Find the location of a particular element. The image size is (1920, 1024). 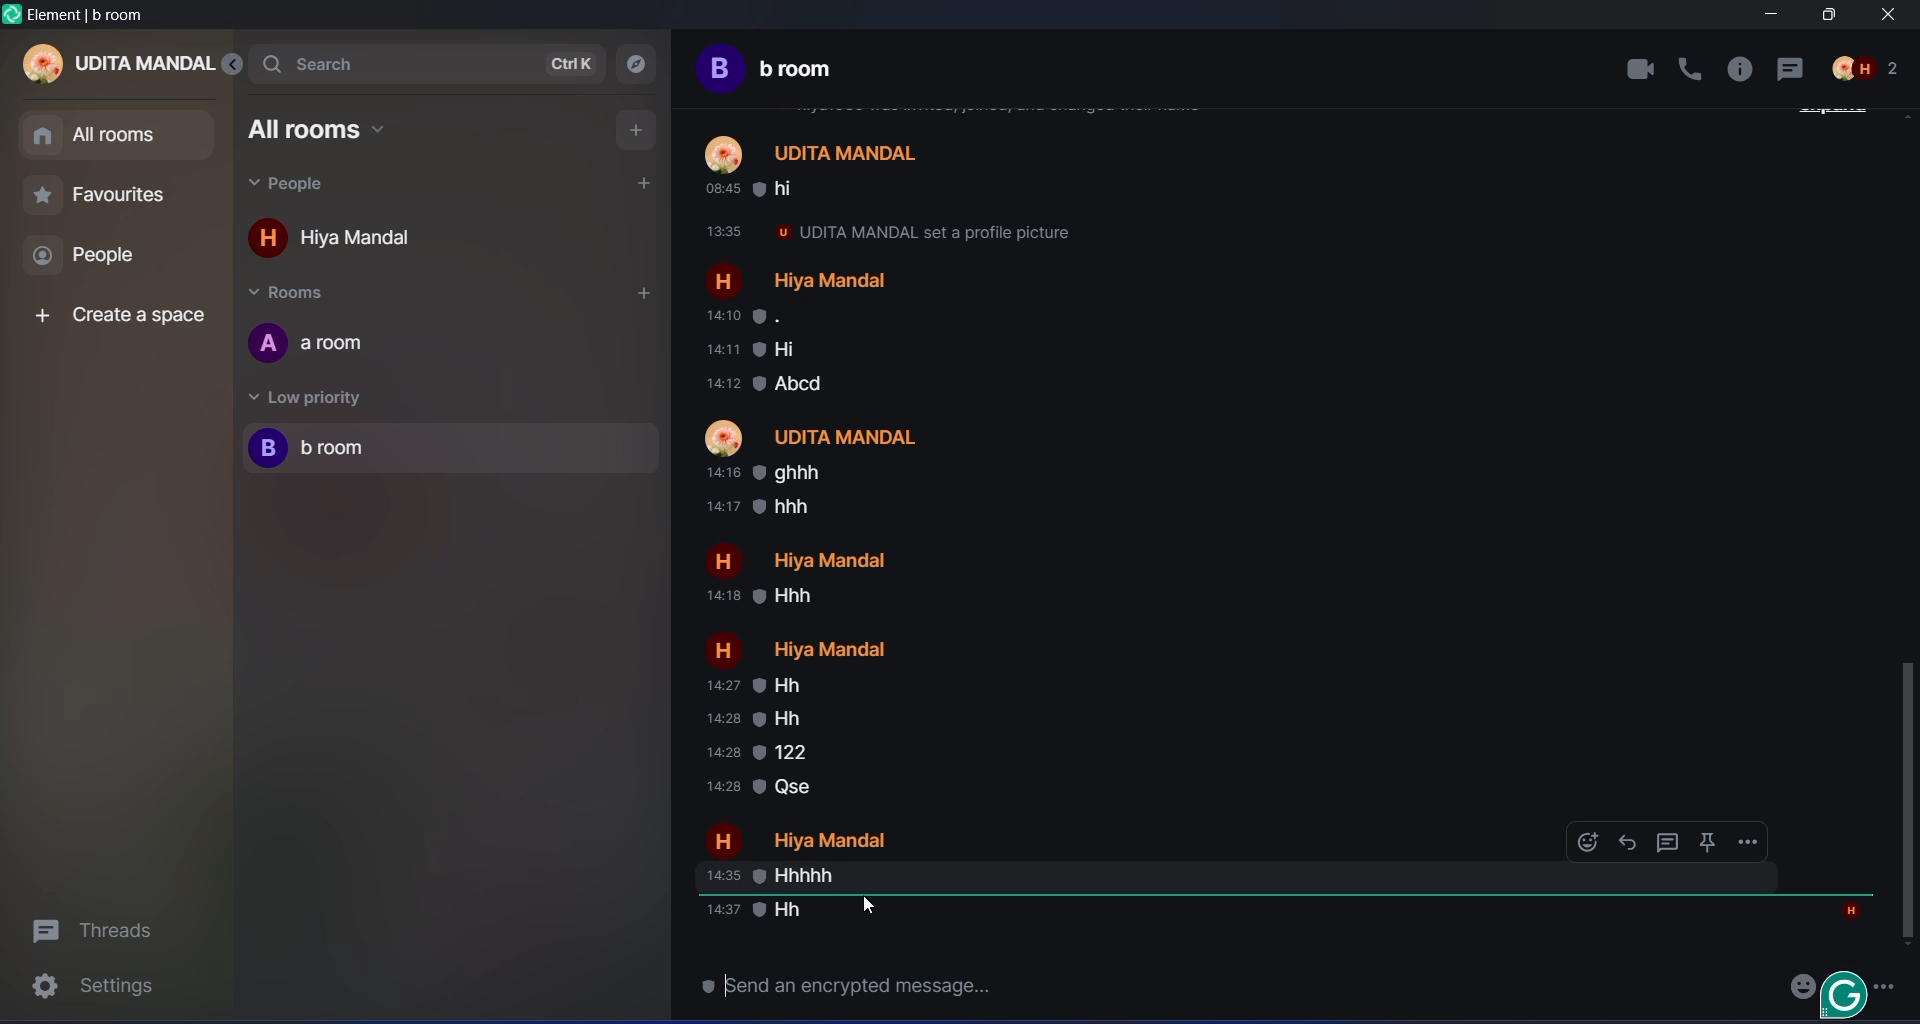

Chat is located at coordinates (1793, 71).